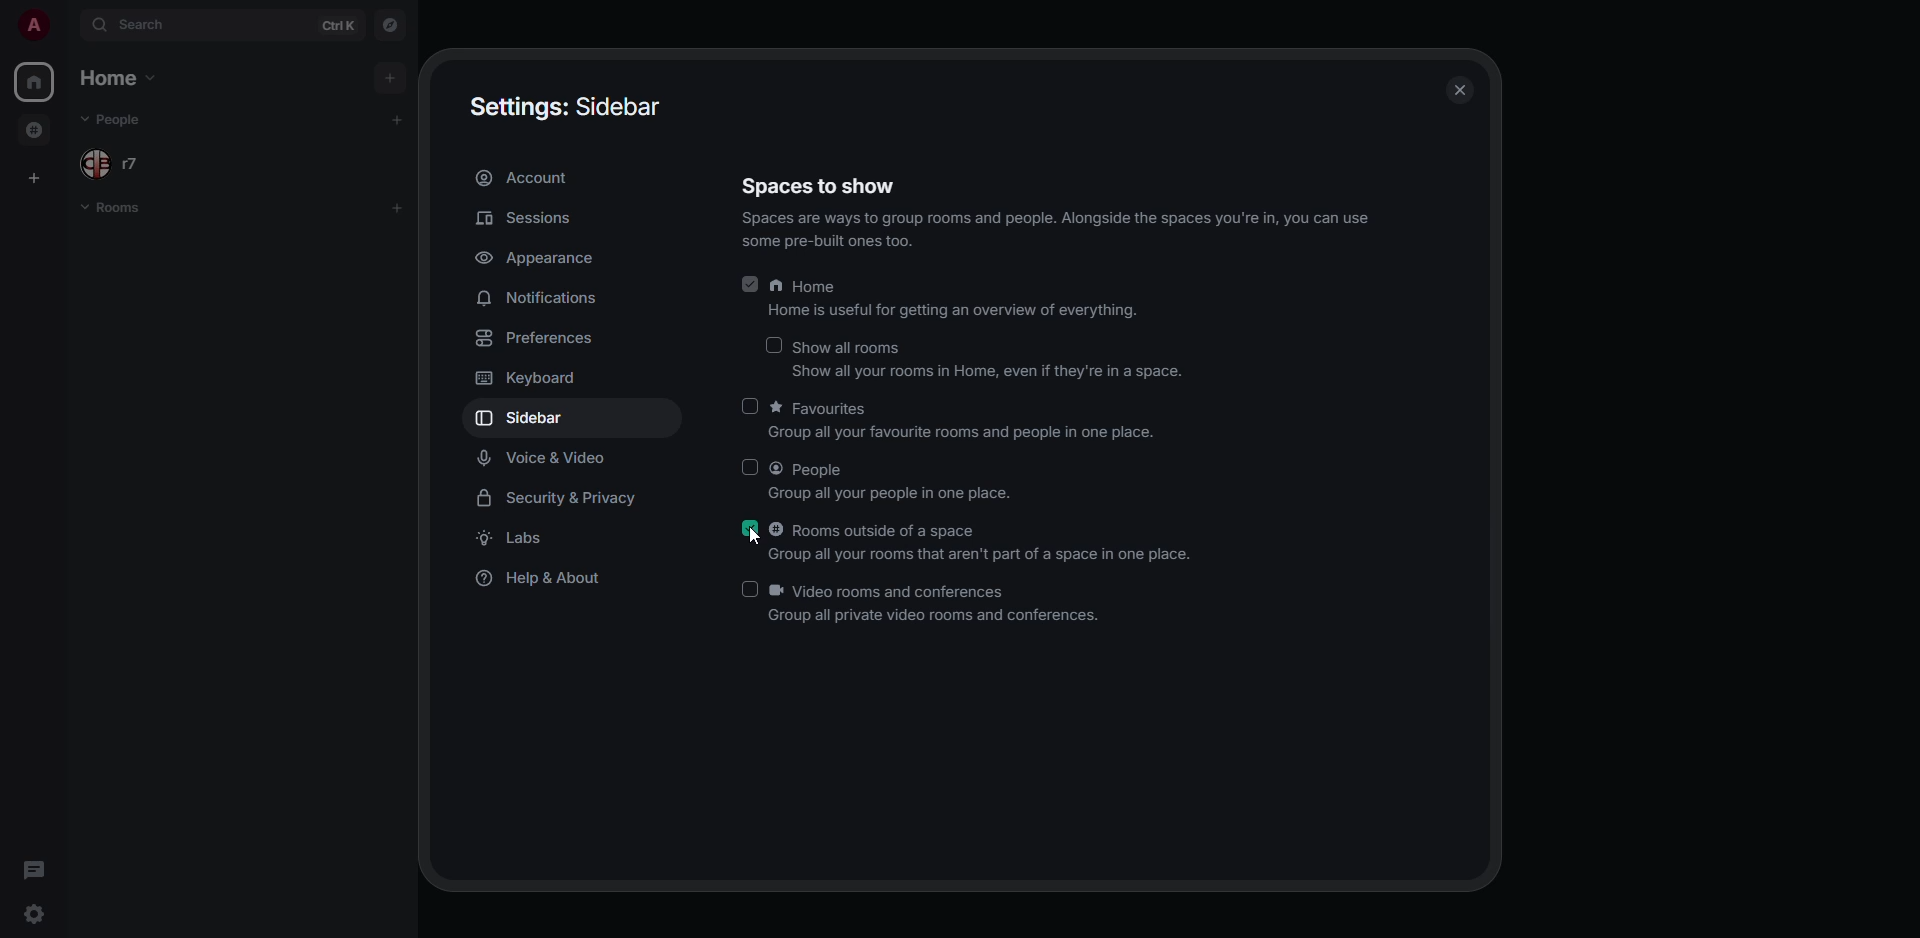 The image size is (1920, 938). What do you see at coordinates (115, 163) in the screenshot?
I see `people` at bounding box center [115, 163].